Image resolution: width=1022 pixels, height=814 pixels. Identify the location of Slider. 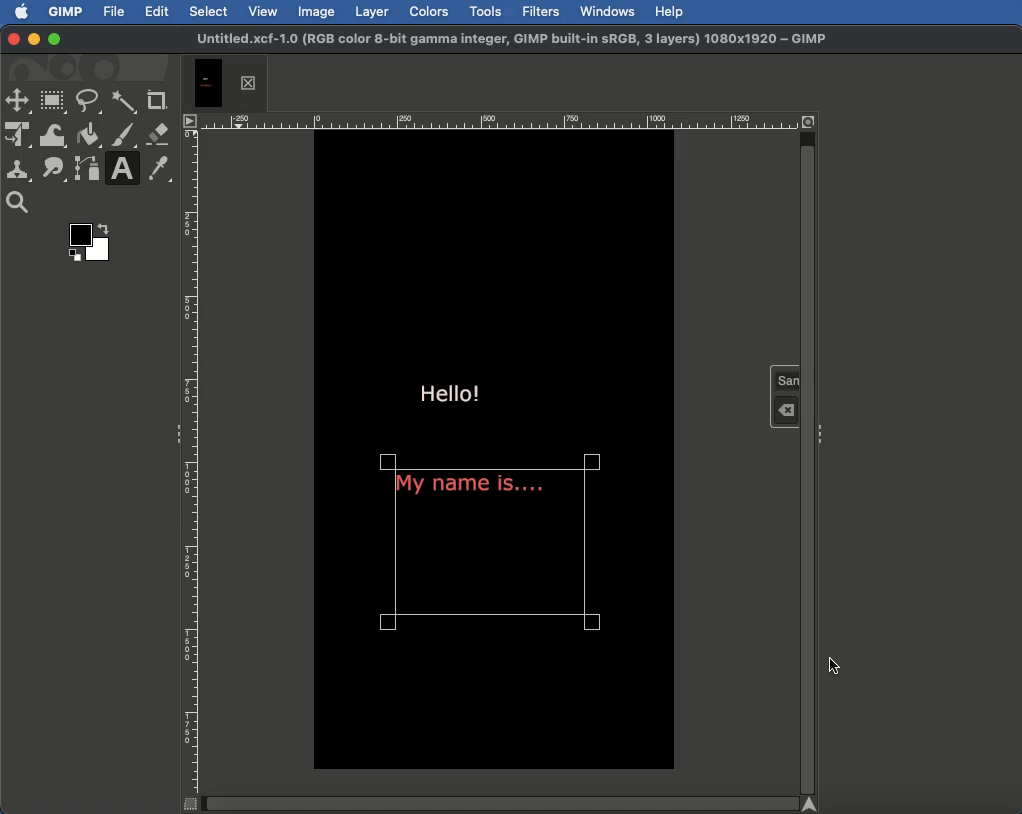
(506, 803).